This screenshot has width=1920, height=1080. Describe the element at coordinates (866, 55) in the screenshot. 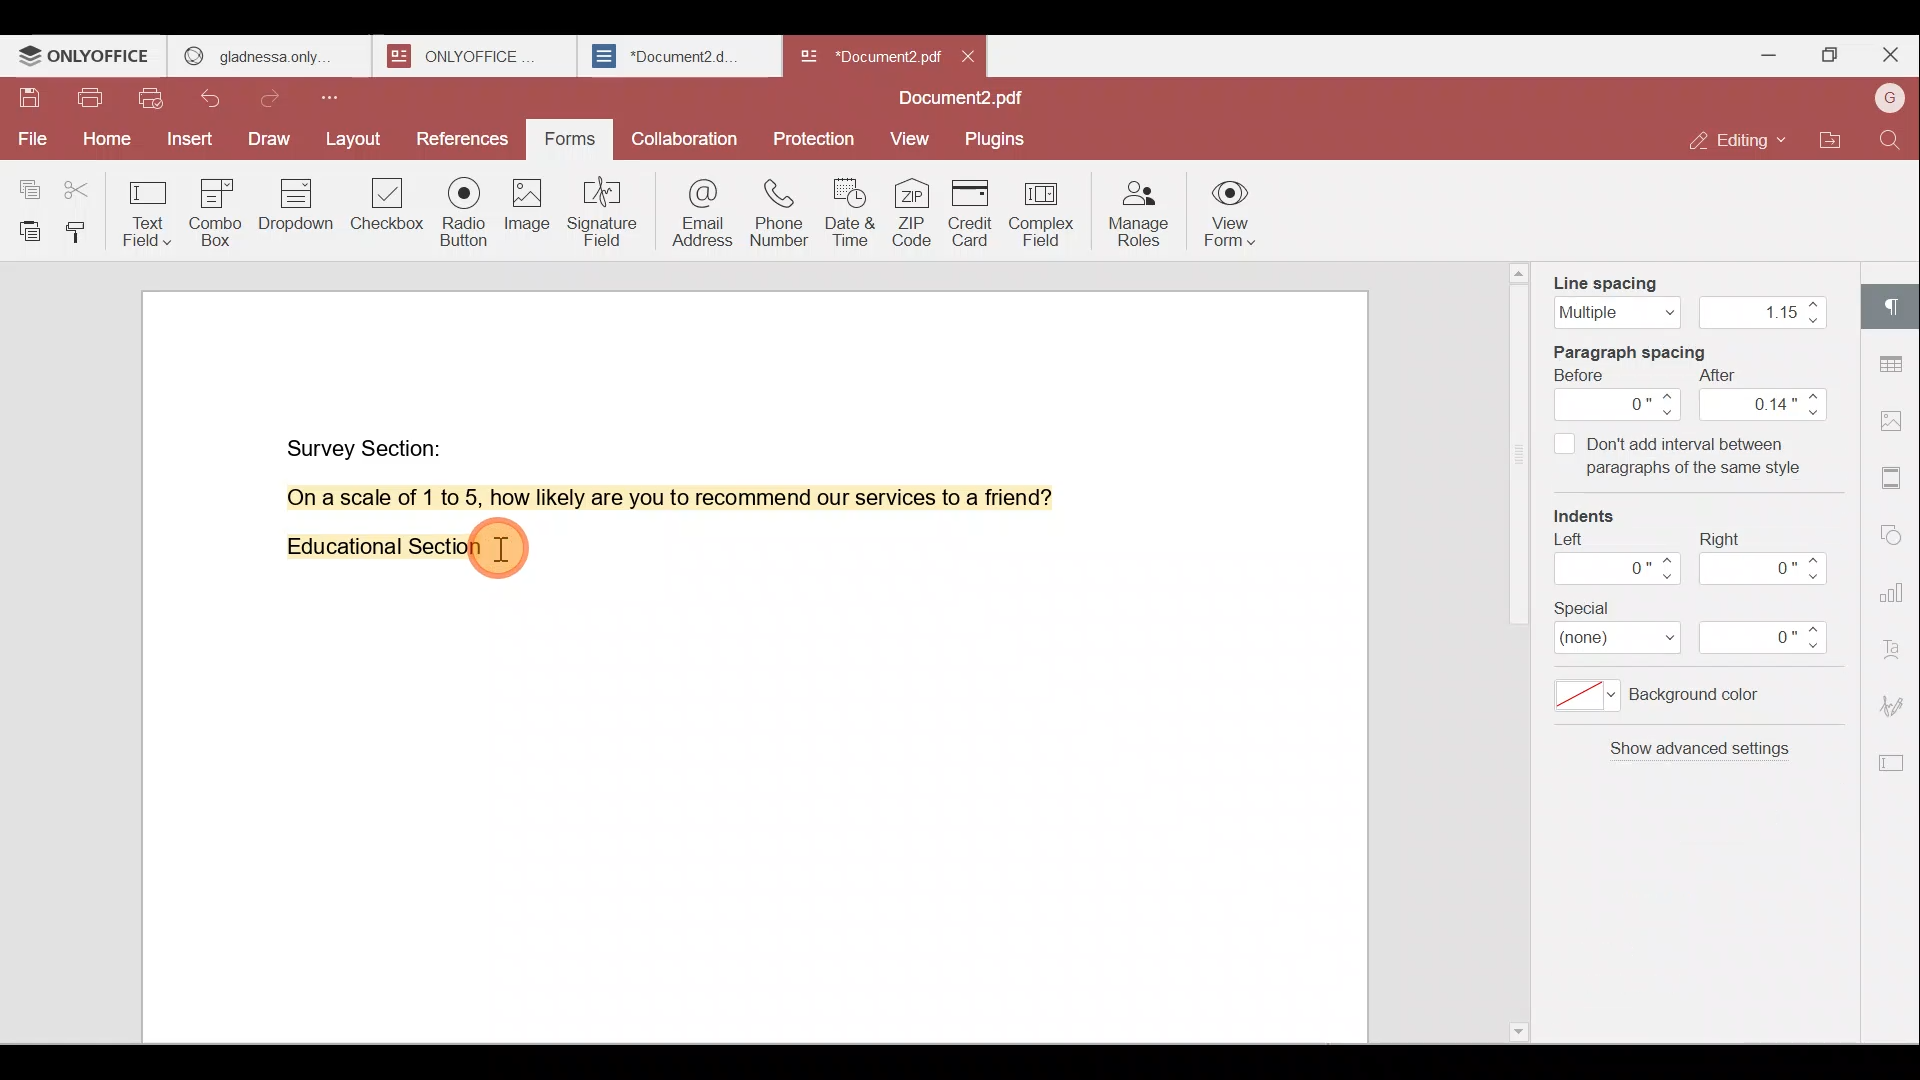

I see `Document2.pdf` at that location.